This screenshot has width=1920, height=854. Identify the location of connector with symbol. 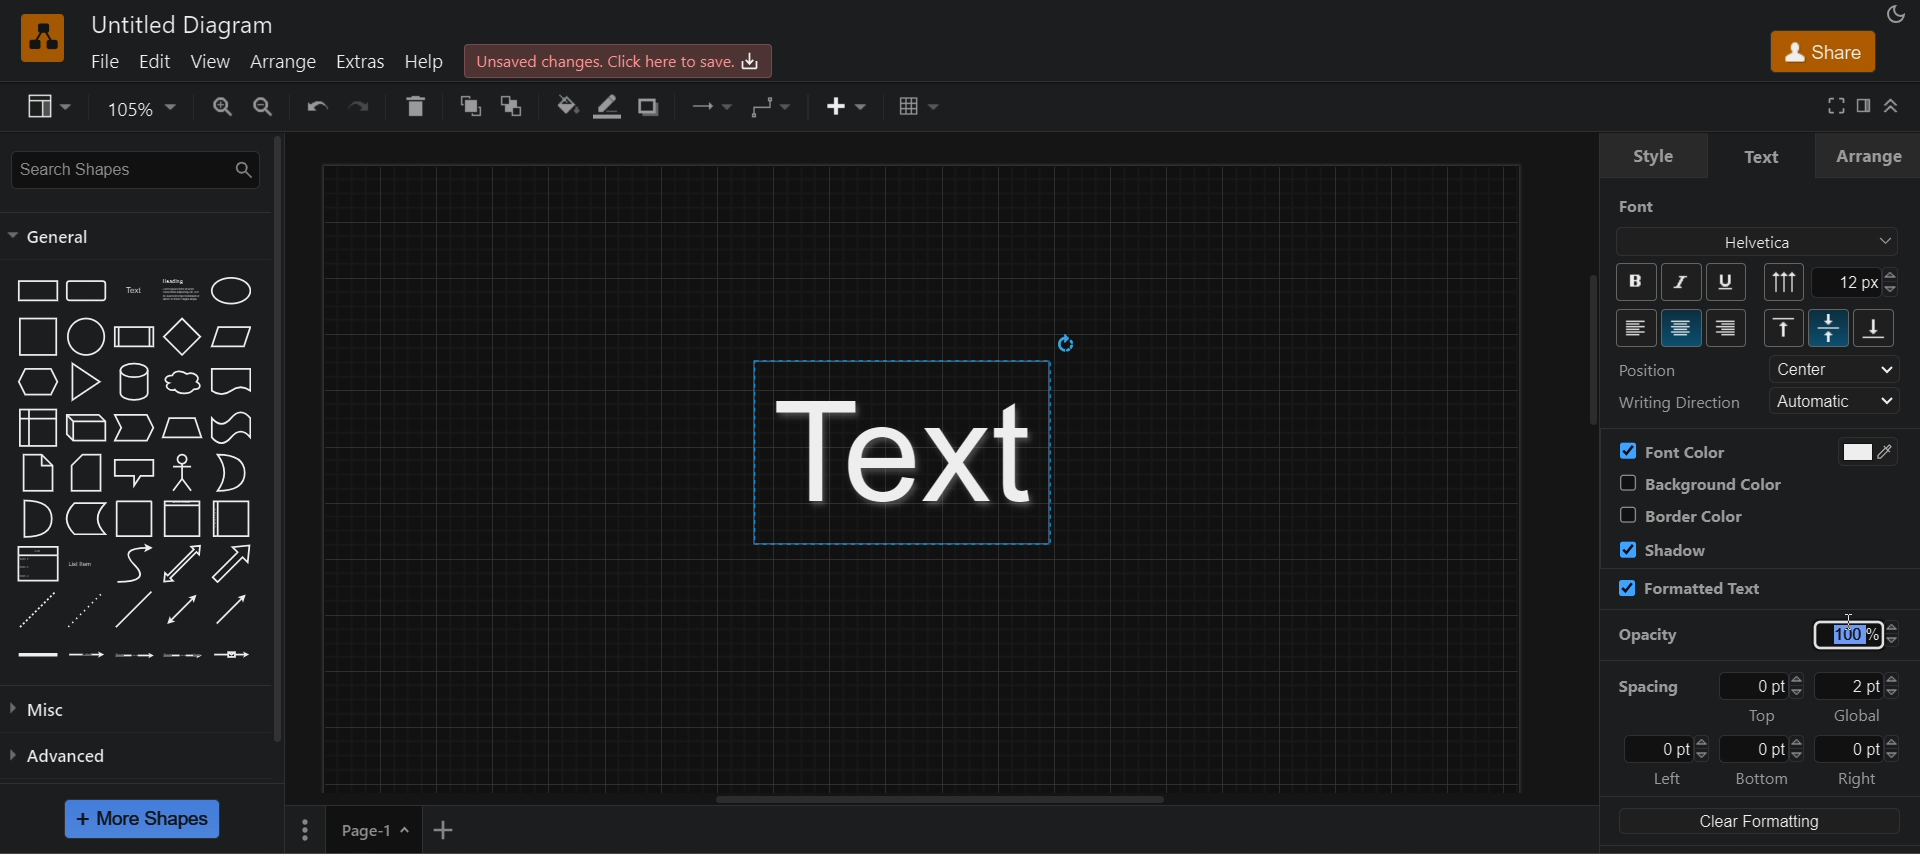
(233, 655).